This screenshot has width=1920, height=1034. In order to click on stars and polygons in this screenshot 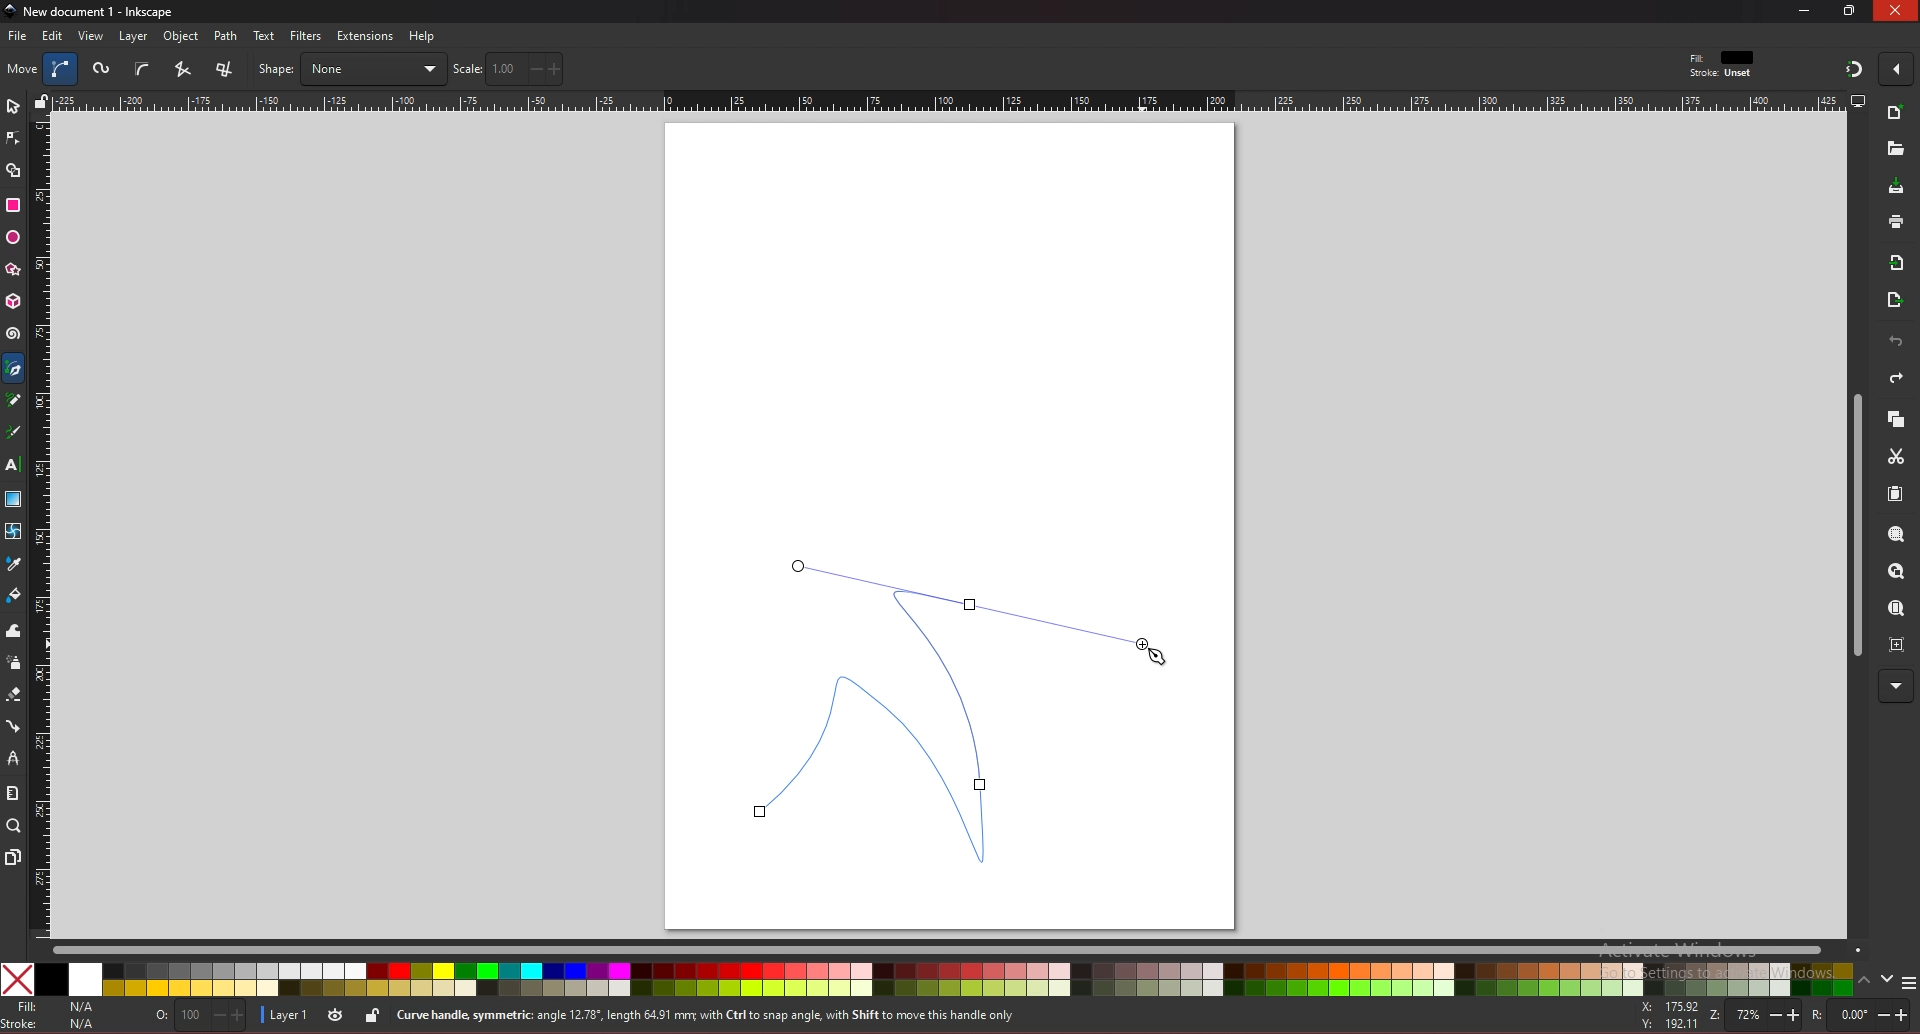, I will do `click(14, 270)`.